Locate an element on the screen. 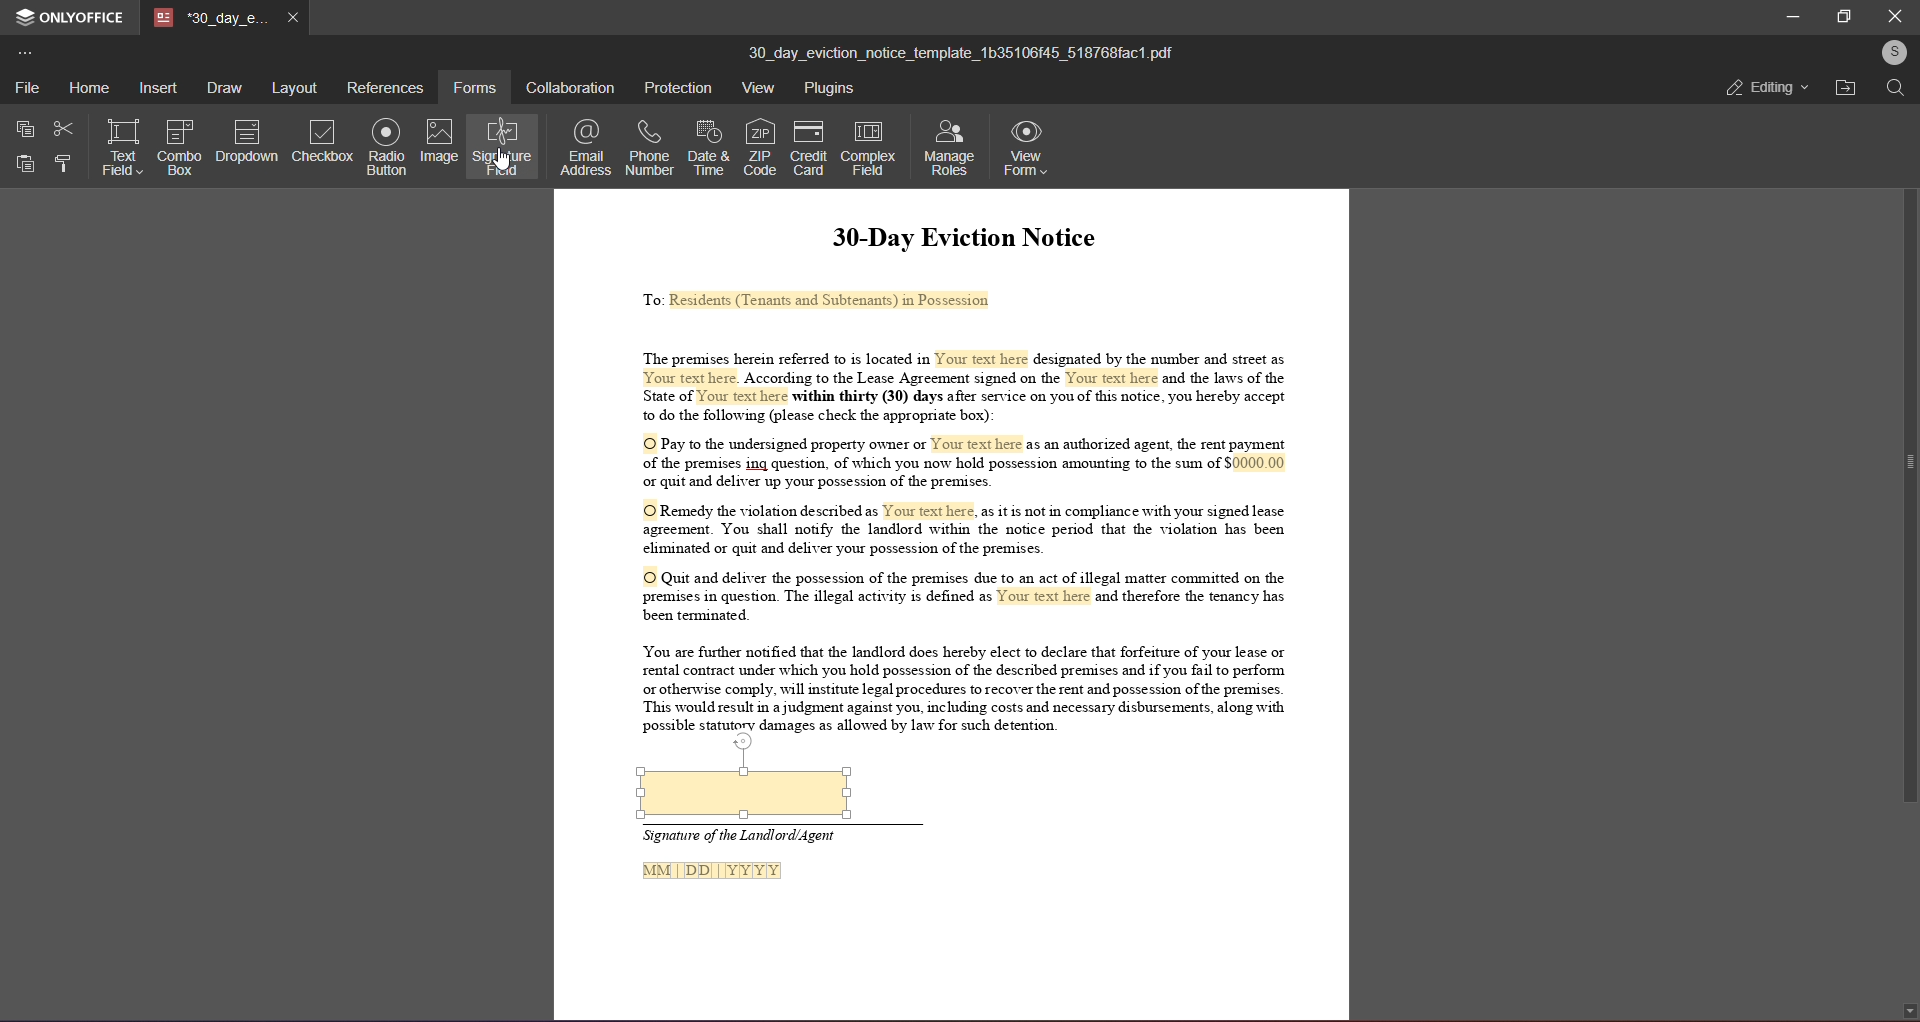  format is located at coordinates (64, 165).